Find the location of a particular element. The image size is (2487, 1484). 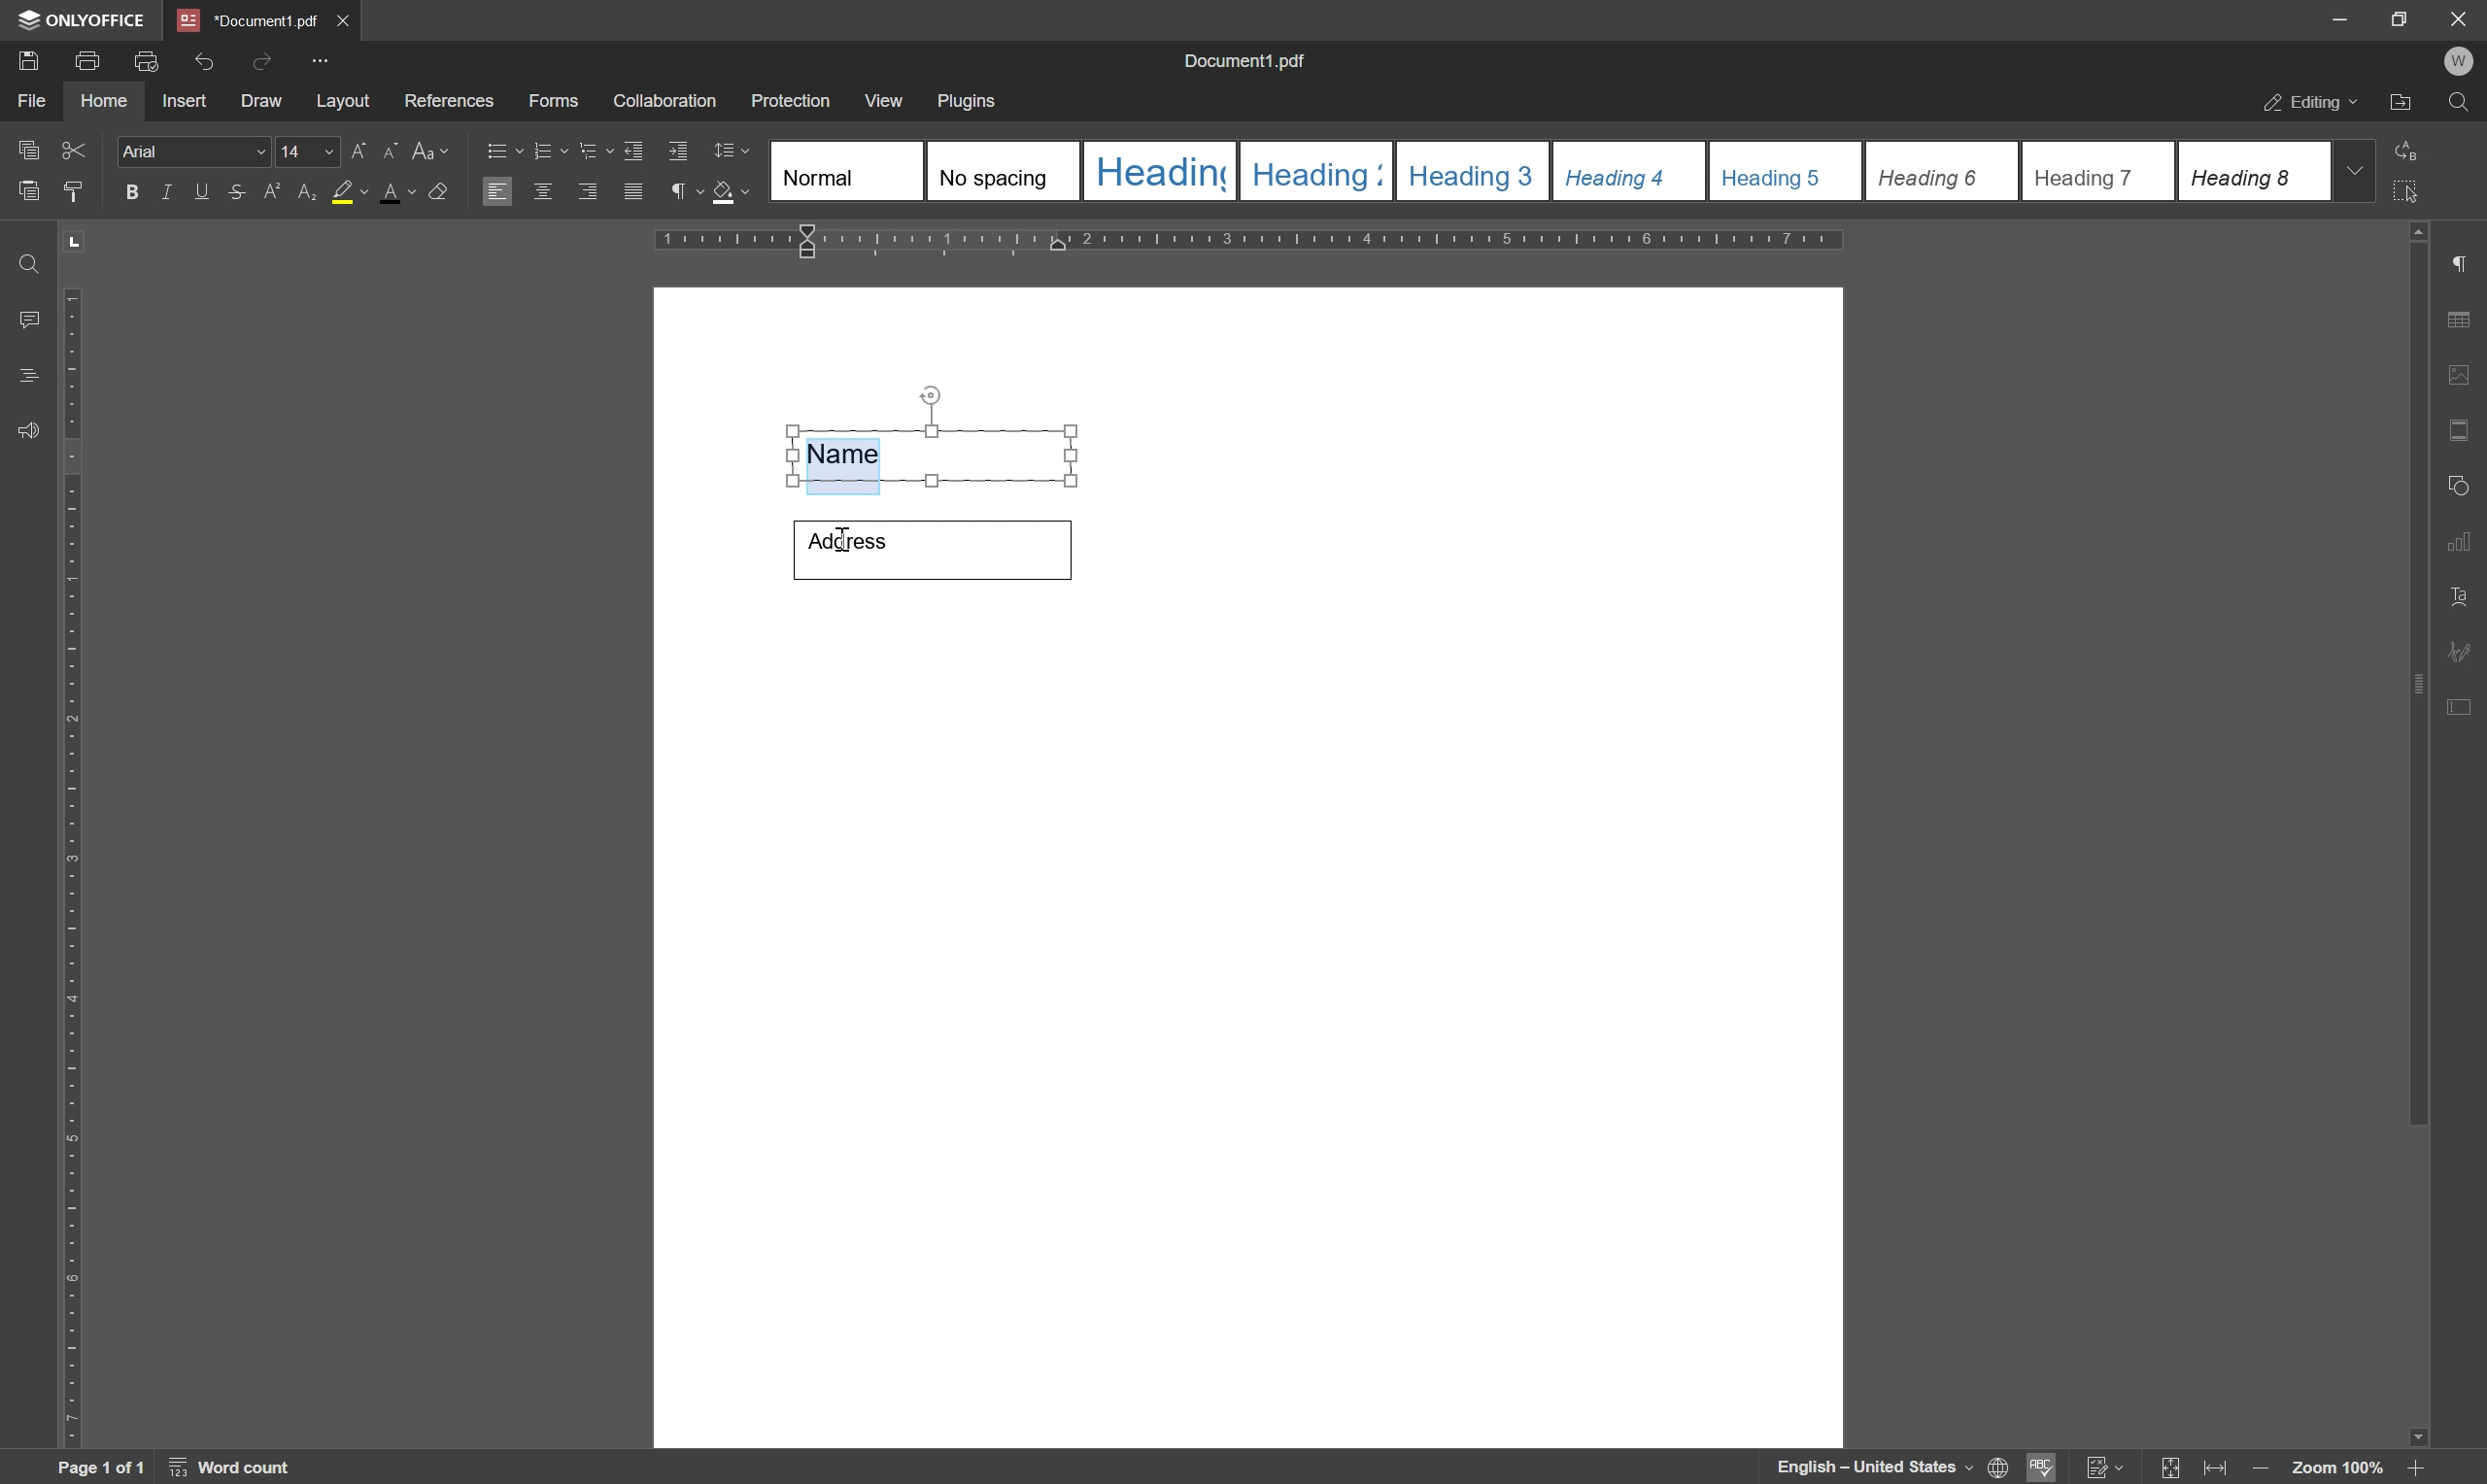

file is located at coordinates (28, 101).